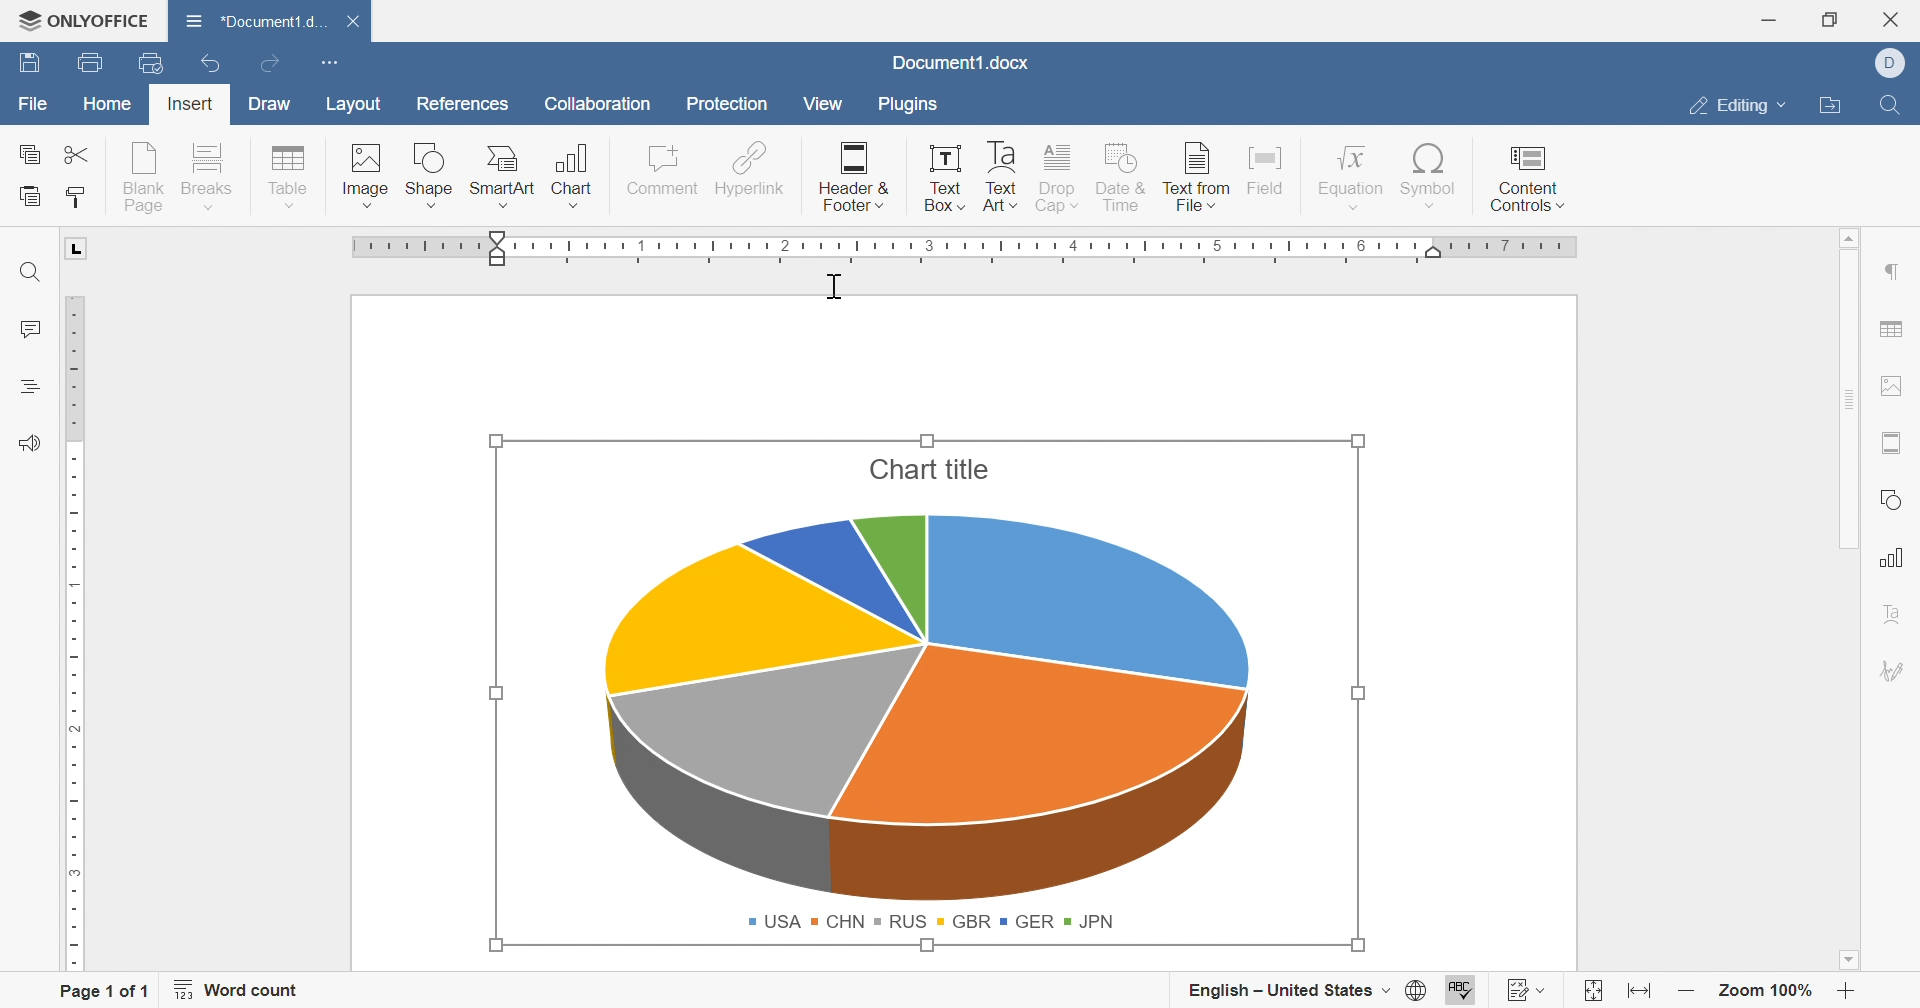 The image size is (1920, 1008). What do you see at coordinates (106, 106) in the screenshot?
I see `Home` at bounding box center [106, 106].